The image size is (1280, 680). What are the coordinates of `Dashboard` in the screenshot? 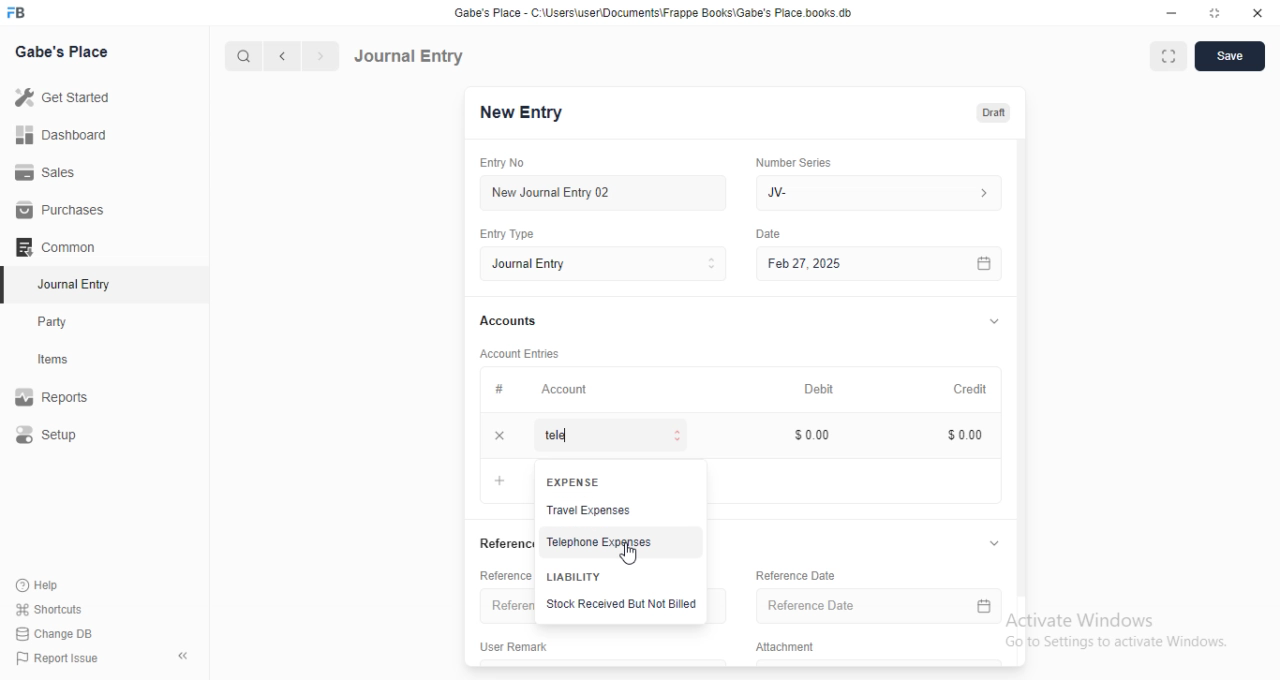 It's located at (62, 135).